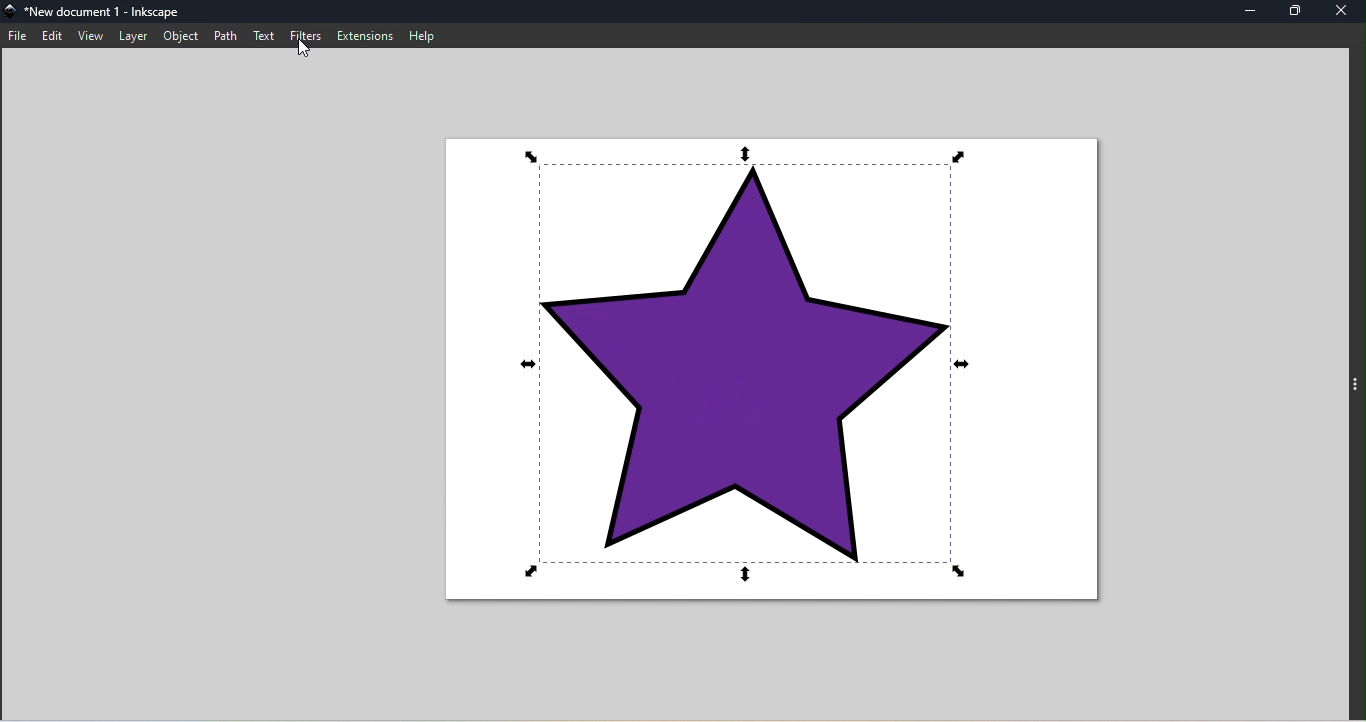 Image resolution: width=1366 pixels, height=722 pixels. What do you see at coordinates (102, 11) in the screenshot?
I see `File name` at bounding box center [102, 11].